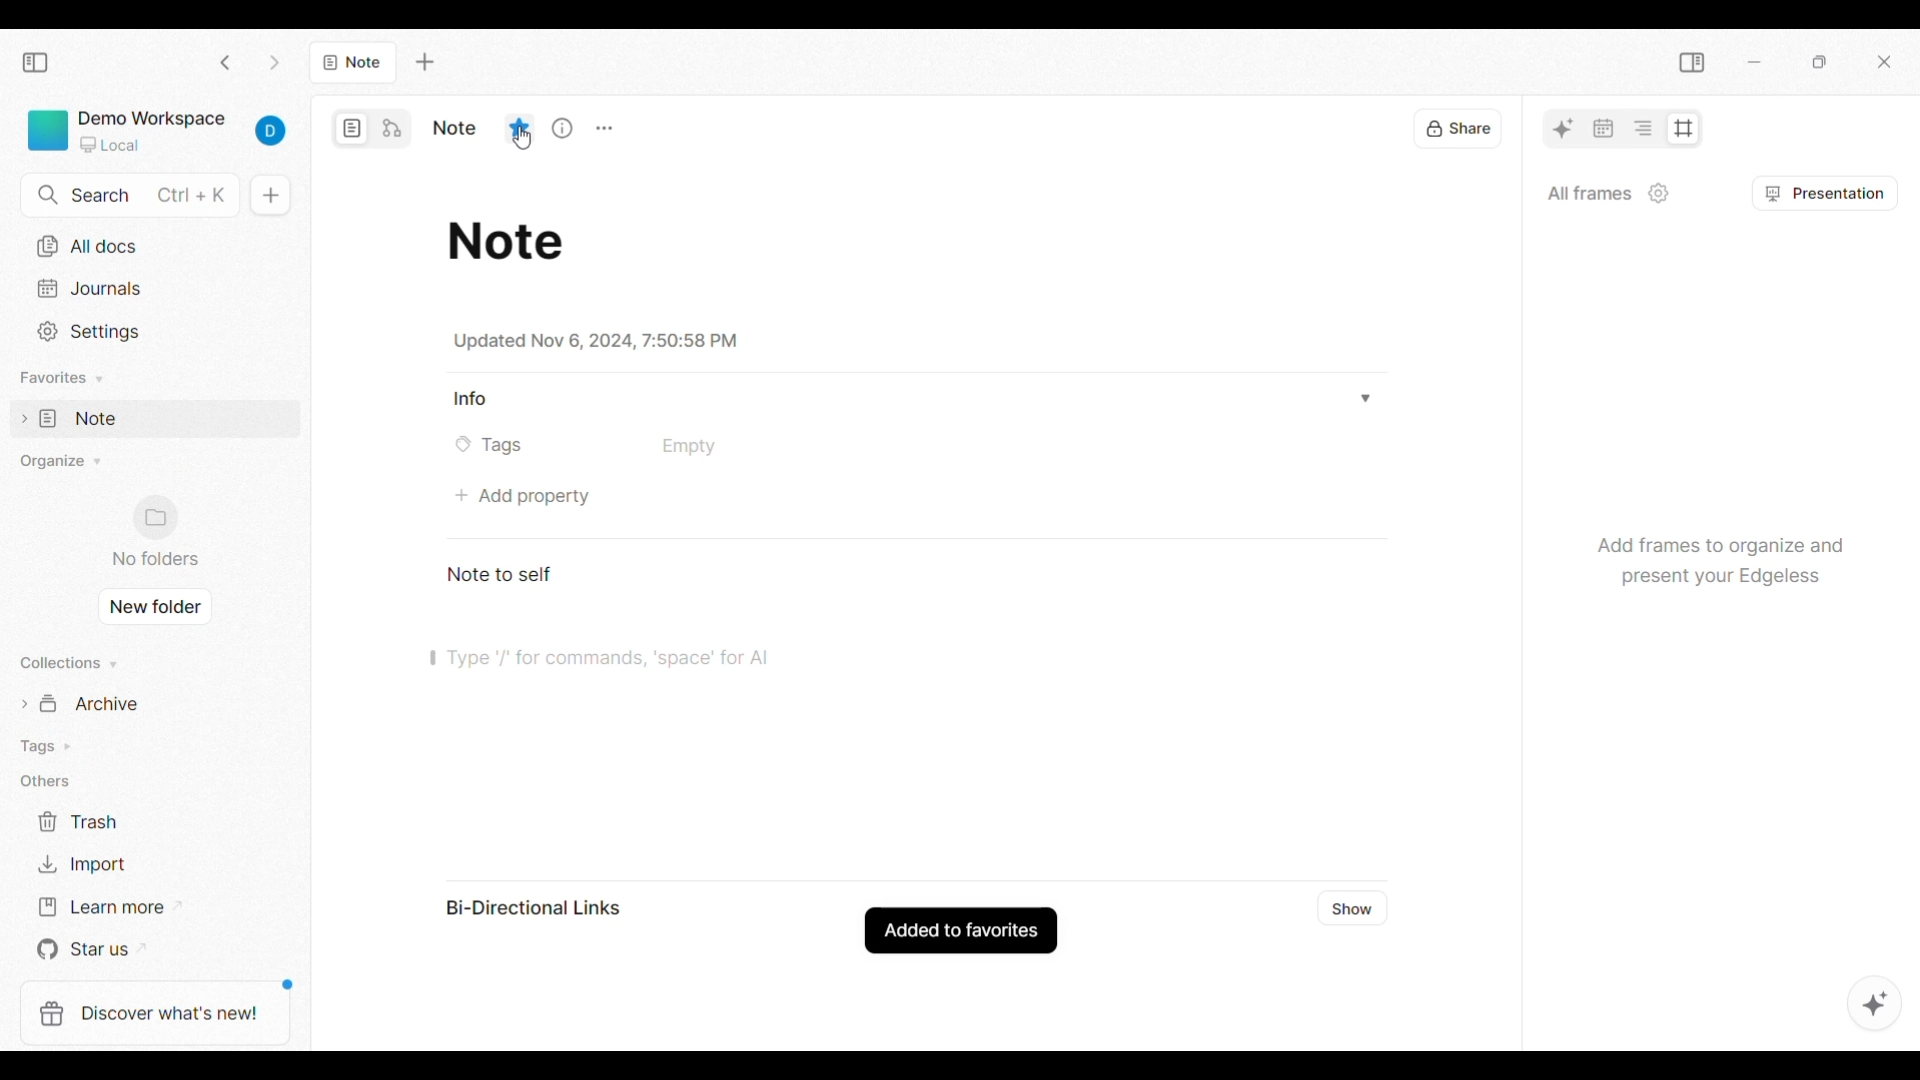  What do you see at coordinates (1826, 193) in the screenshot?
I see `Switch to presentation mode` at bounding box center [1826, 193].